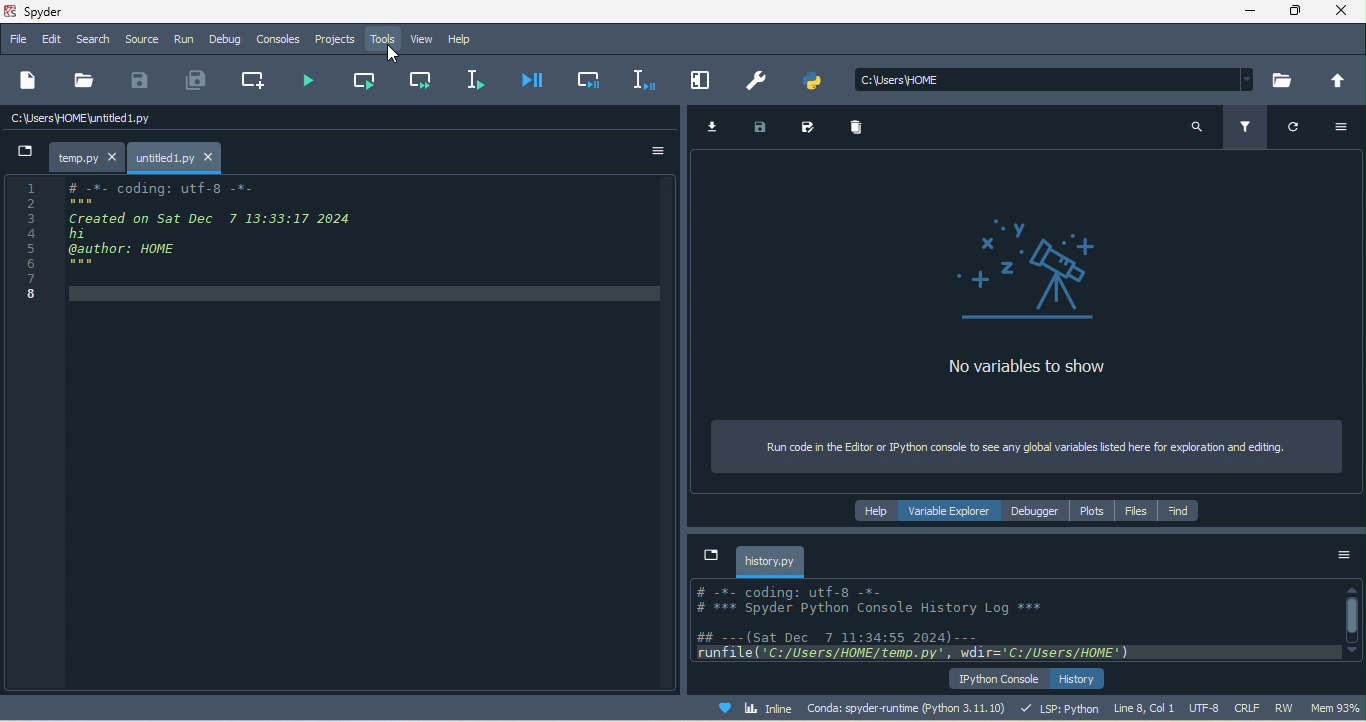  I want to click on python console, so click(996, 679).